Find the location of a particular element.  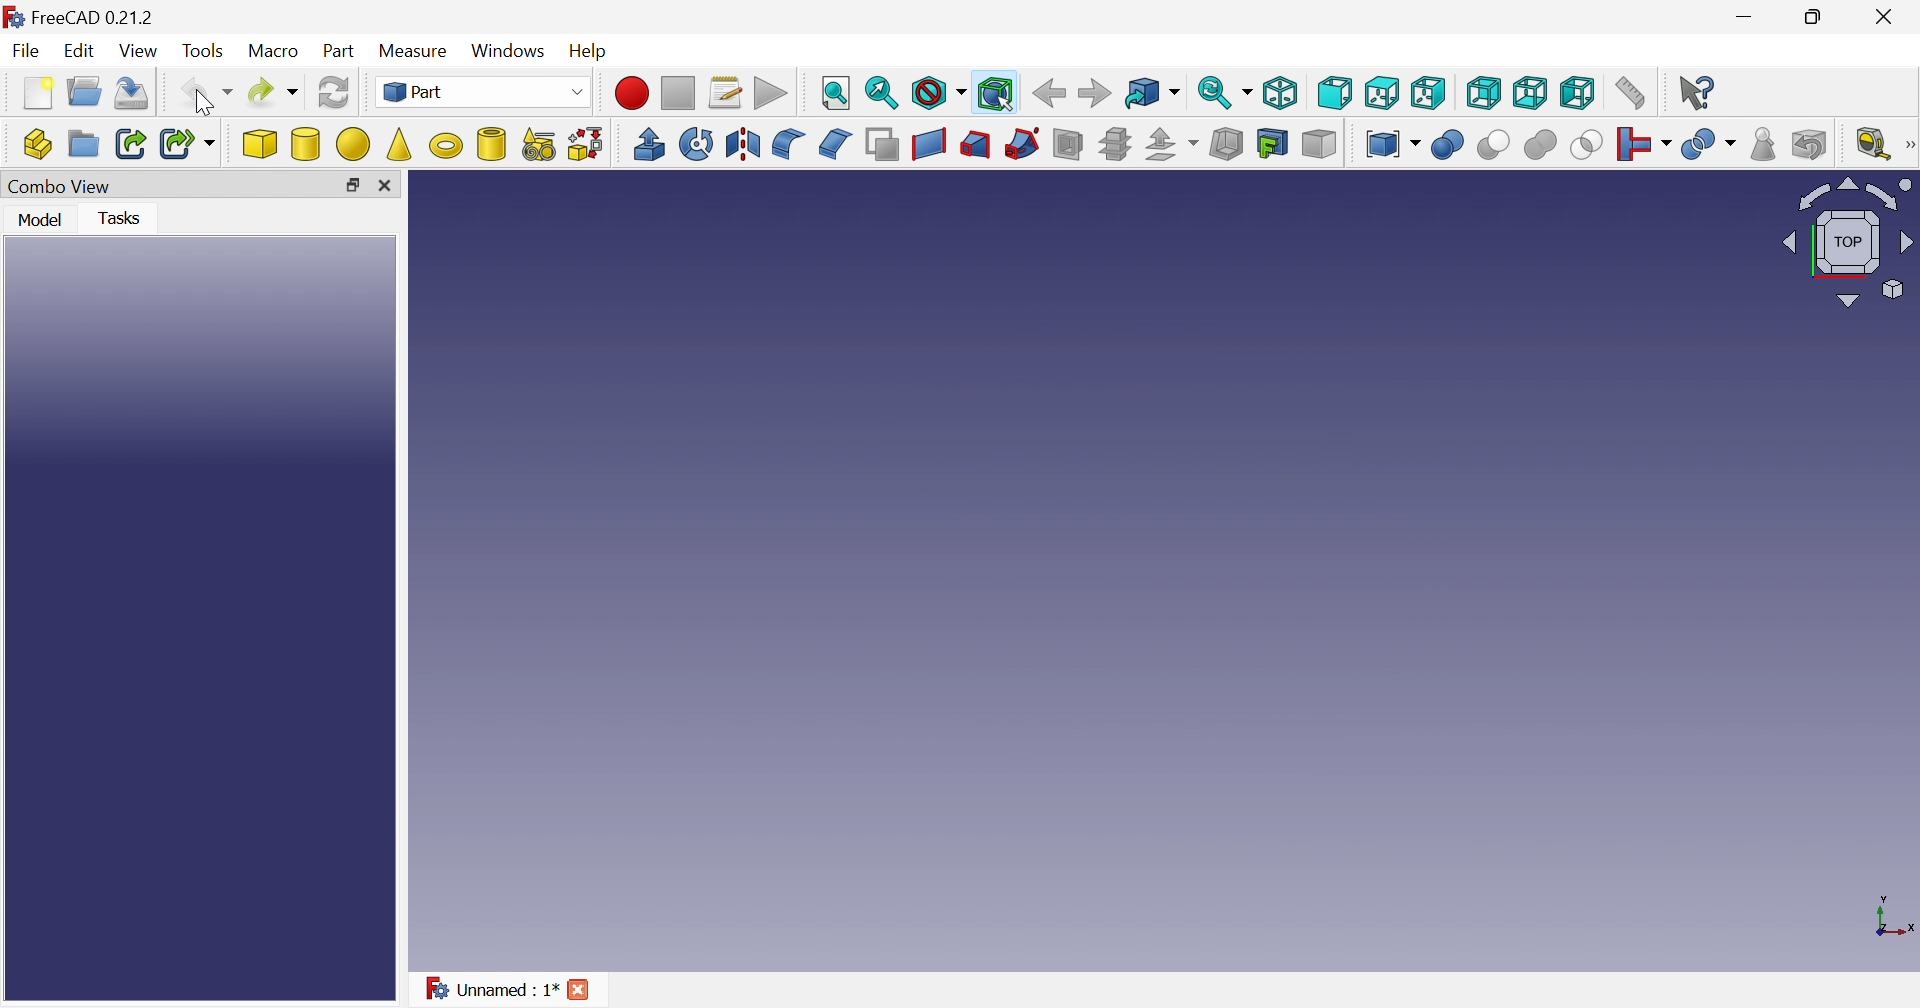

FreeCAD 0.21.2 is located at coordinates (82, 17).